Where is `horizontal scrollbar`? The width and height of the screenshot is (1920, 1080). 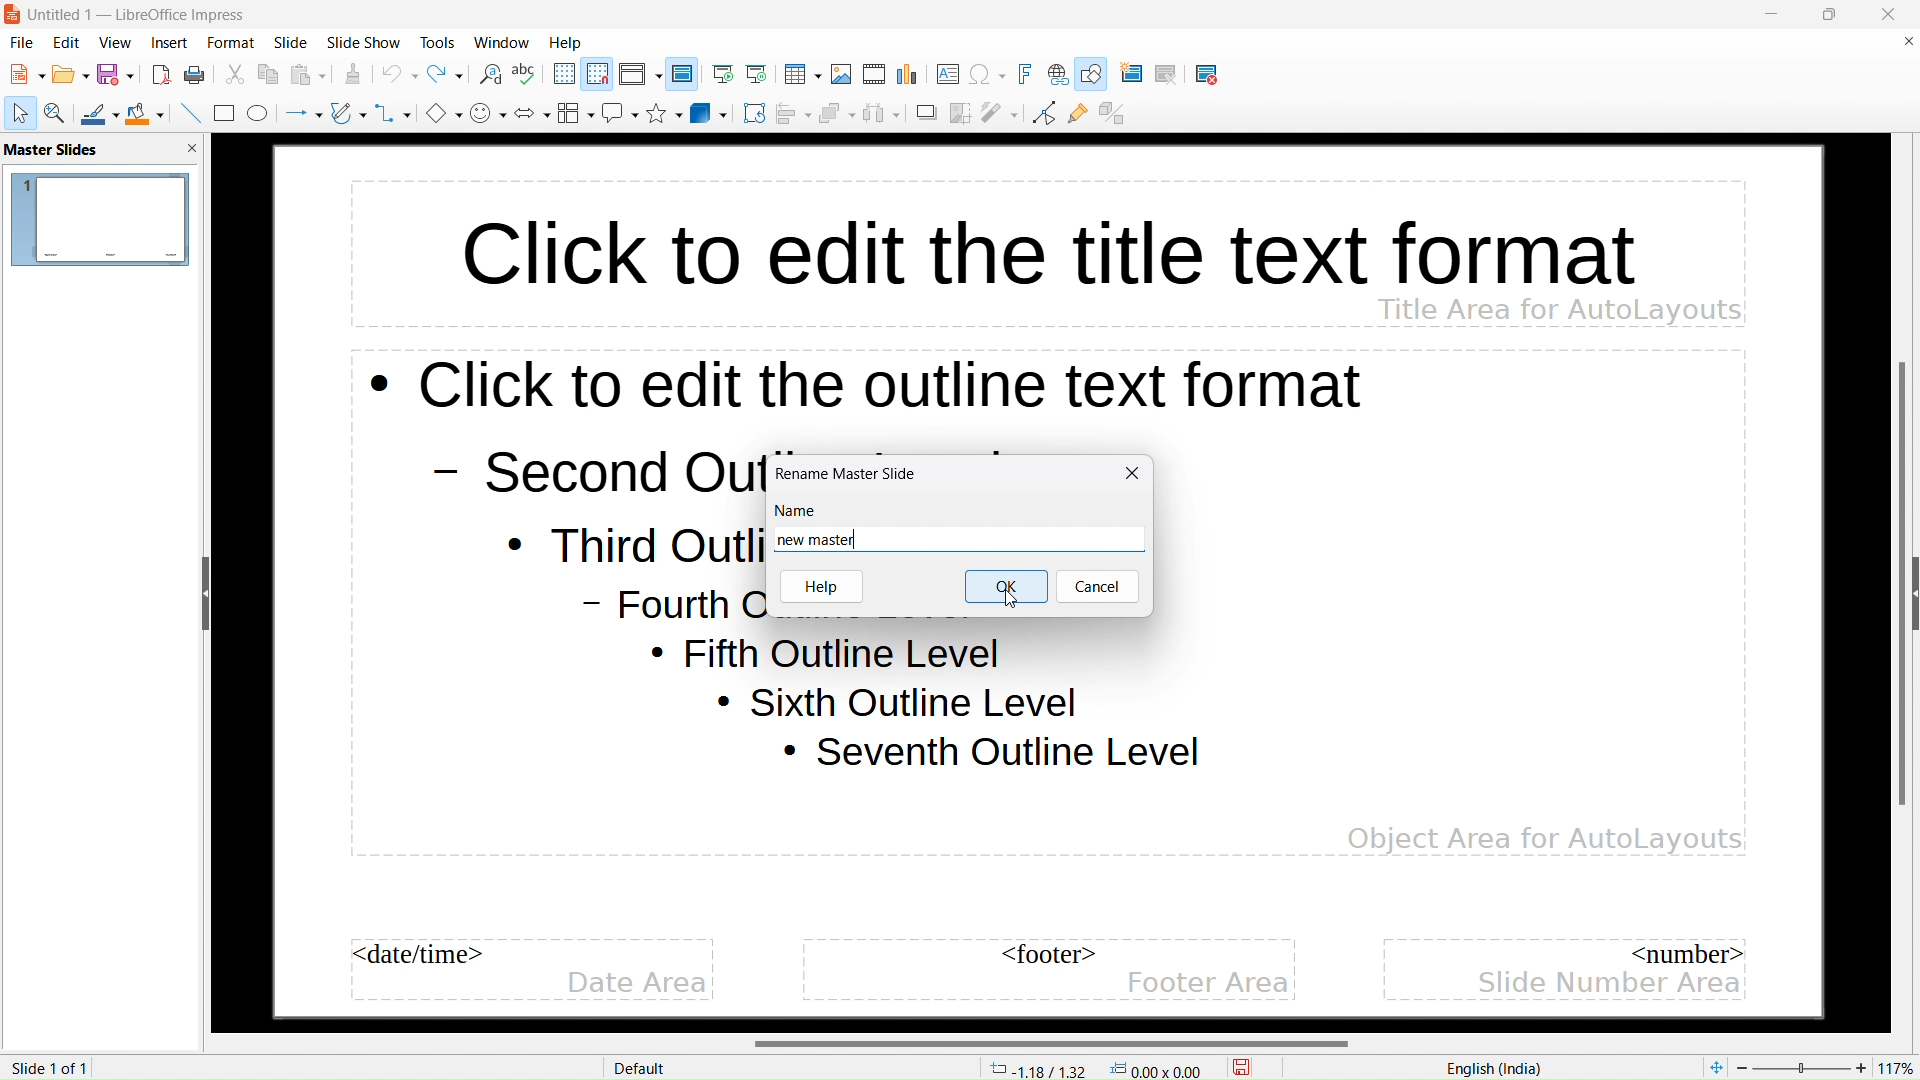
horizontal scrollbar is located at coordinates (1052, 1043).